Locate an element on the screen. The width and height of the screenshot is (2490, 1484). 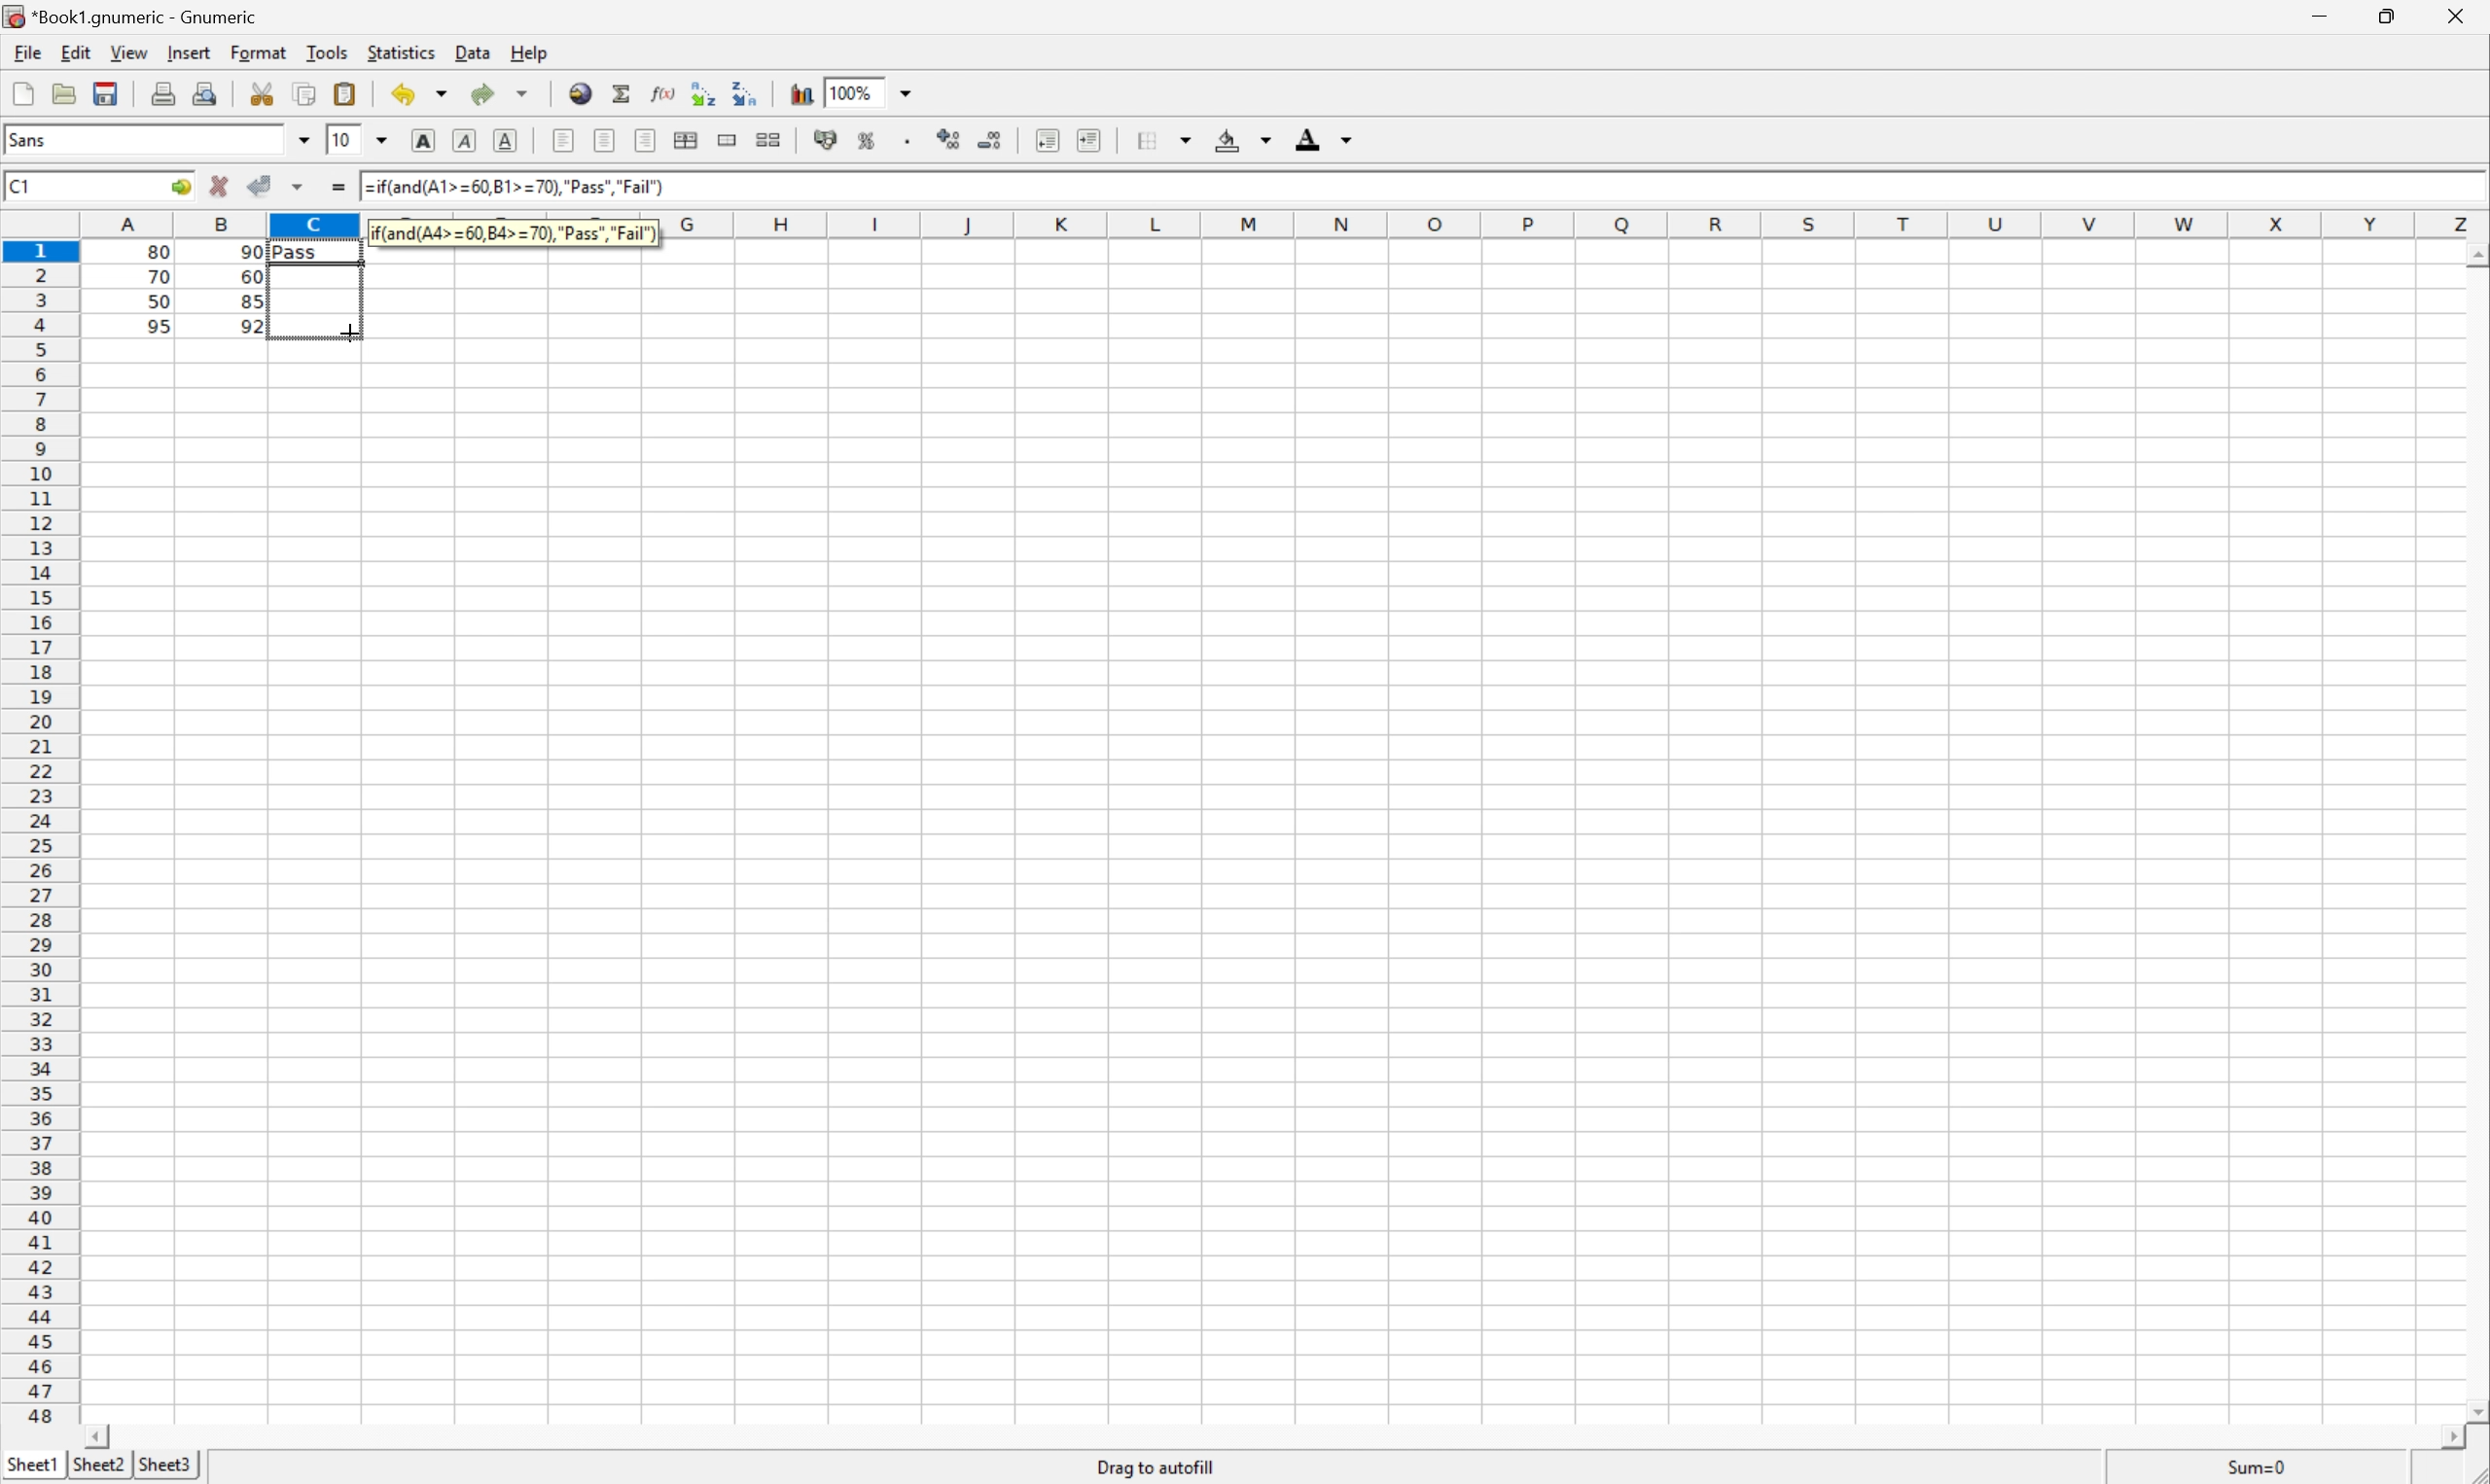
Sheet2 is located at coordinates (98, 1465).